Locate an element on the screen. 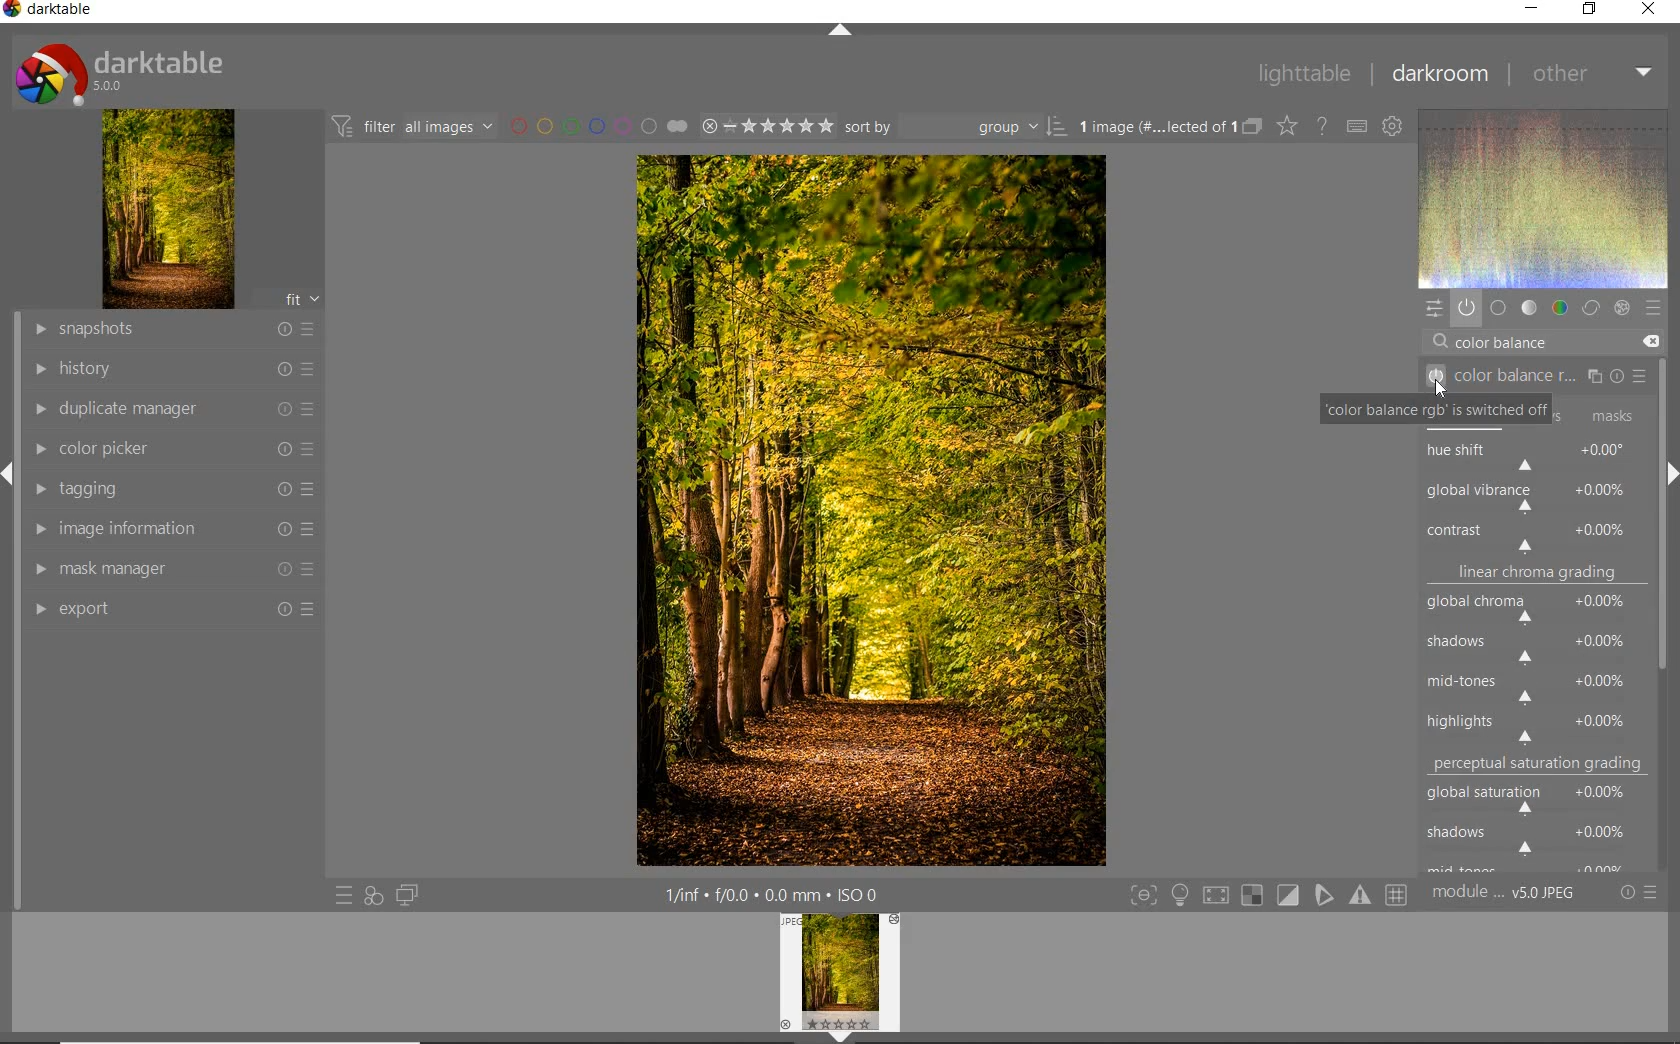 The width and height of the screenshot is (1680, 1044). selected image is located at coordinates (870, 511).